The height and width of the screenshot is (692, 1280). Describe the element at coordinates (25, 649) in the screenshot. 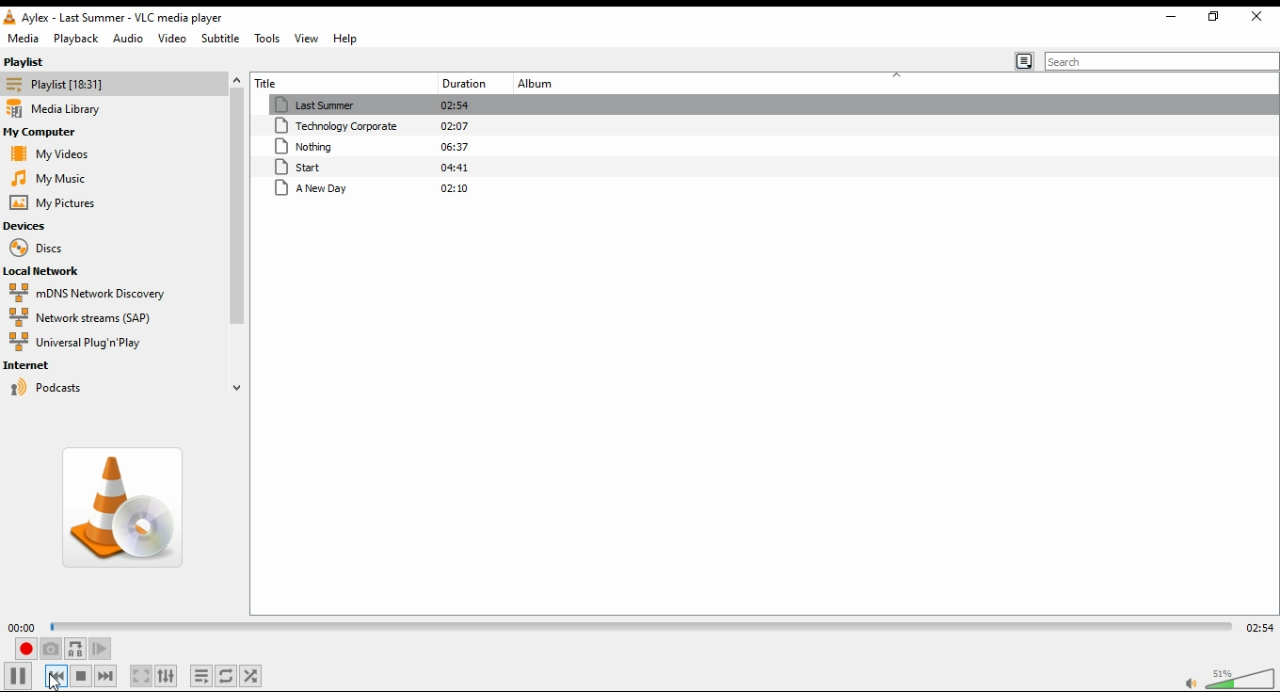

I see `record` at that location.